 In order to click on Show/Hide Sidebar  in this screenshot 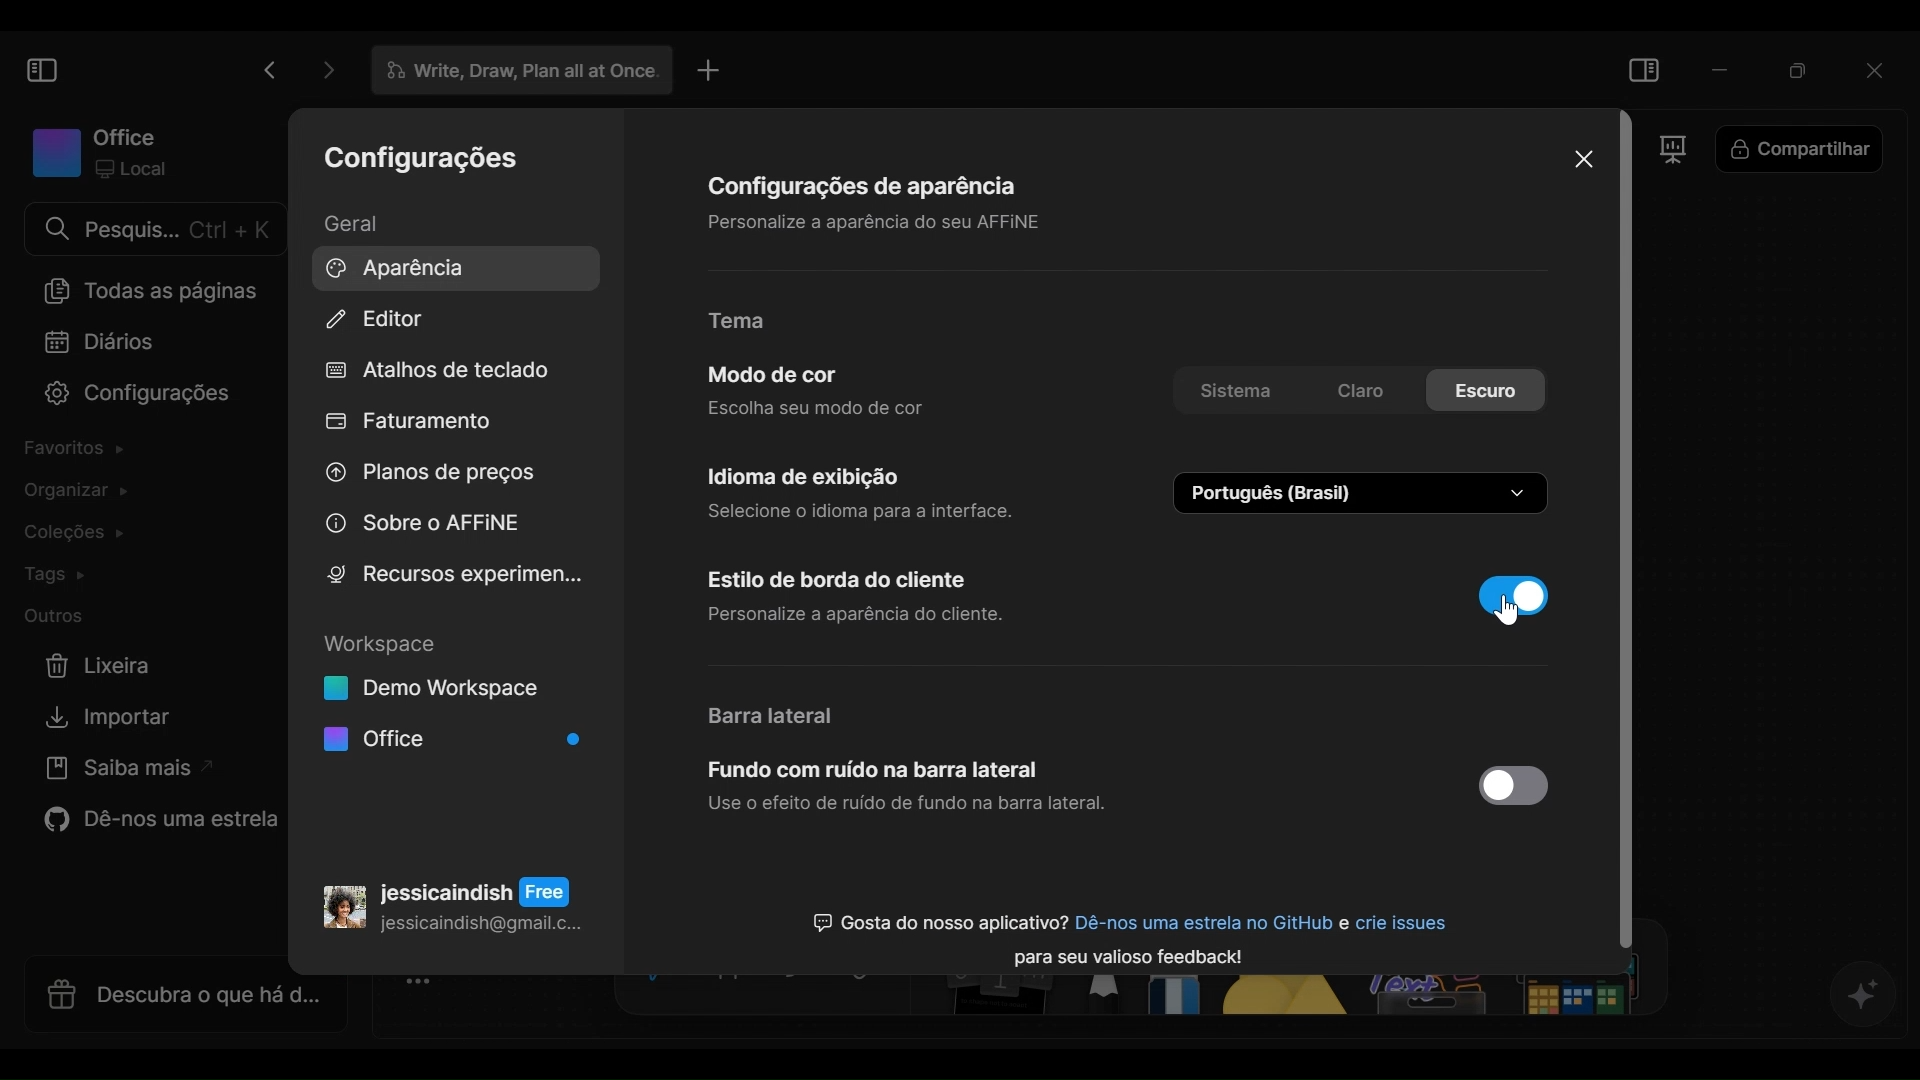, I will do `click(1646, 67)`.